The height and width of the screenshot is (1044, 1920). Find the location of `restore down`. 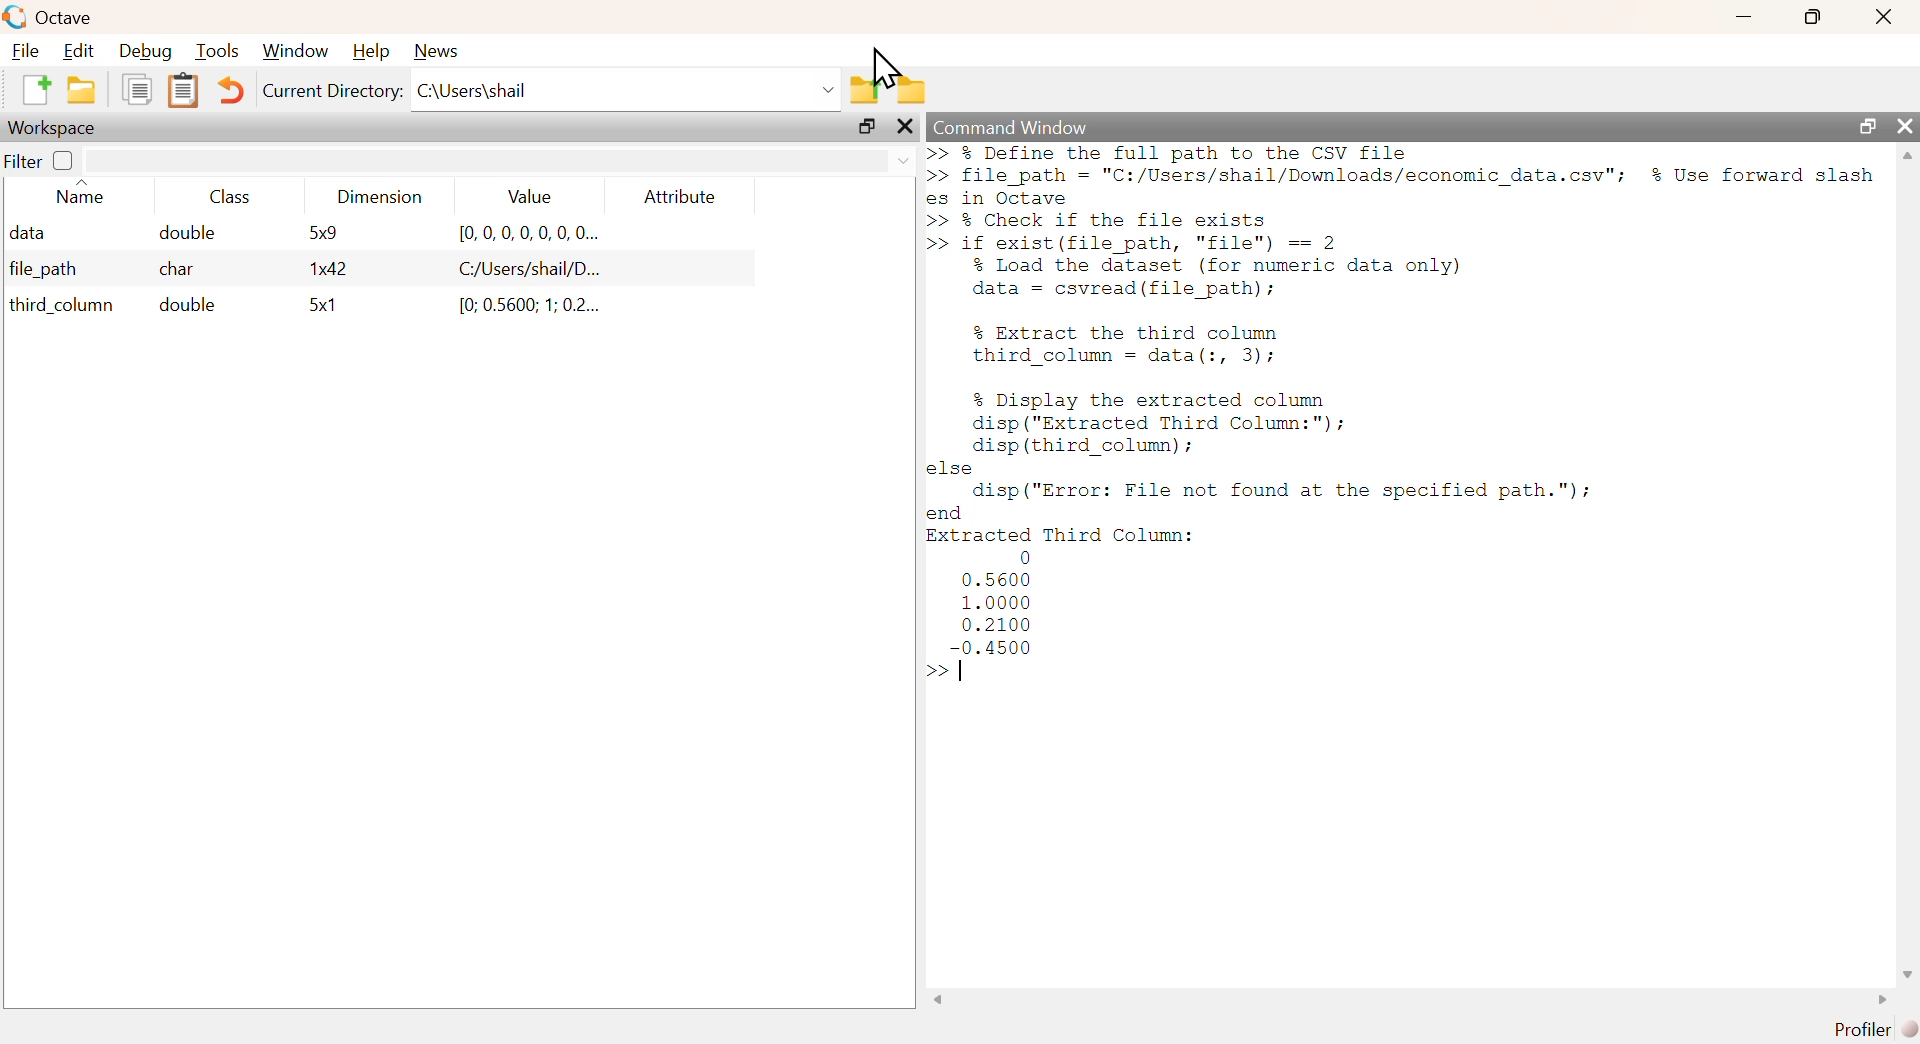

restore down is located at coordinates (1804, 17).